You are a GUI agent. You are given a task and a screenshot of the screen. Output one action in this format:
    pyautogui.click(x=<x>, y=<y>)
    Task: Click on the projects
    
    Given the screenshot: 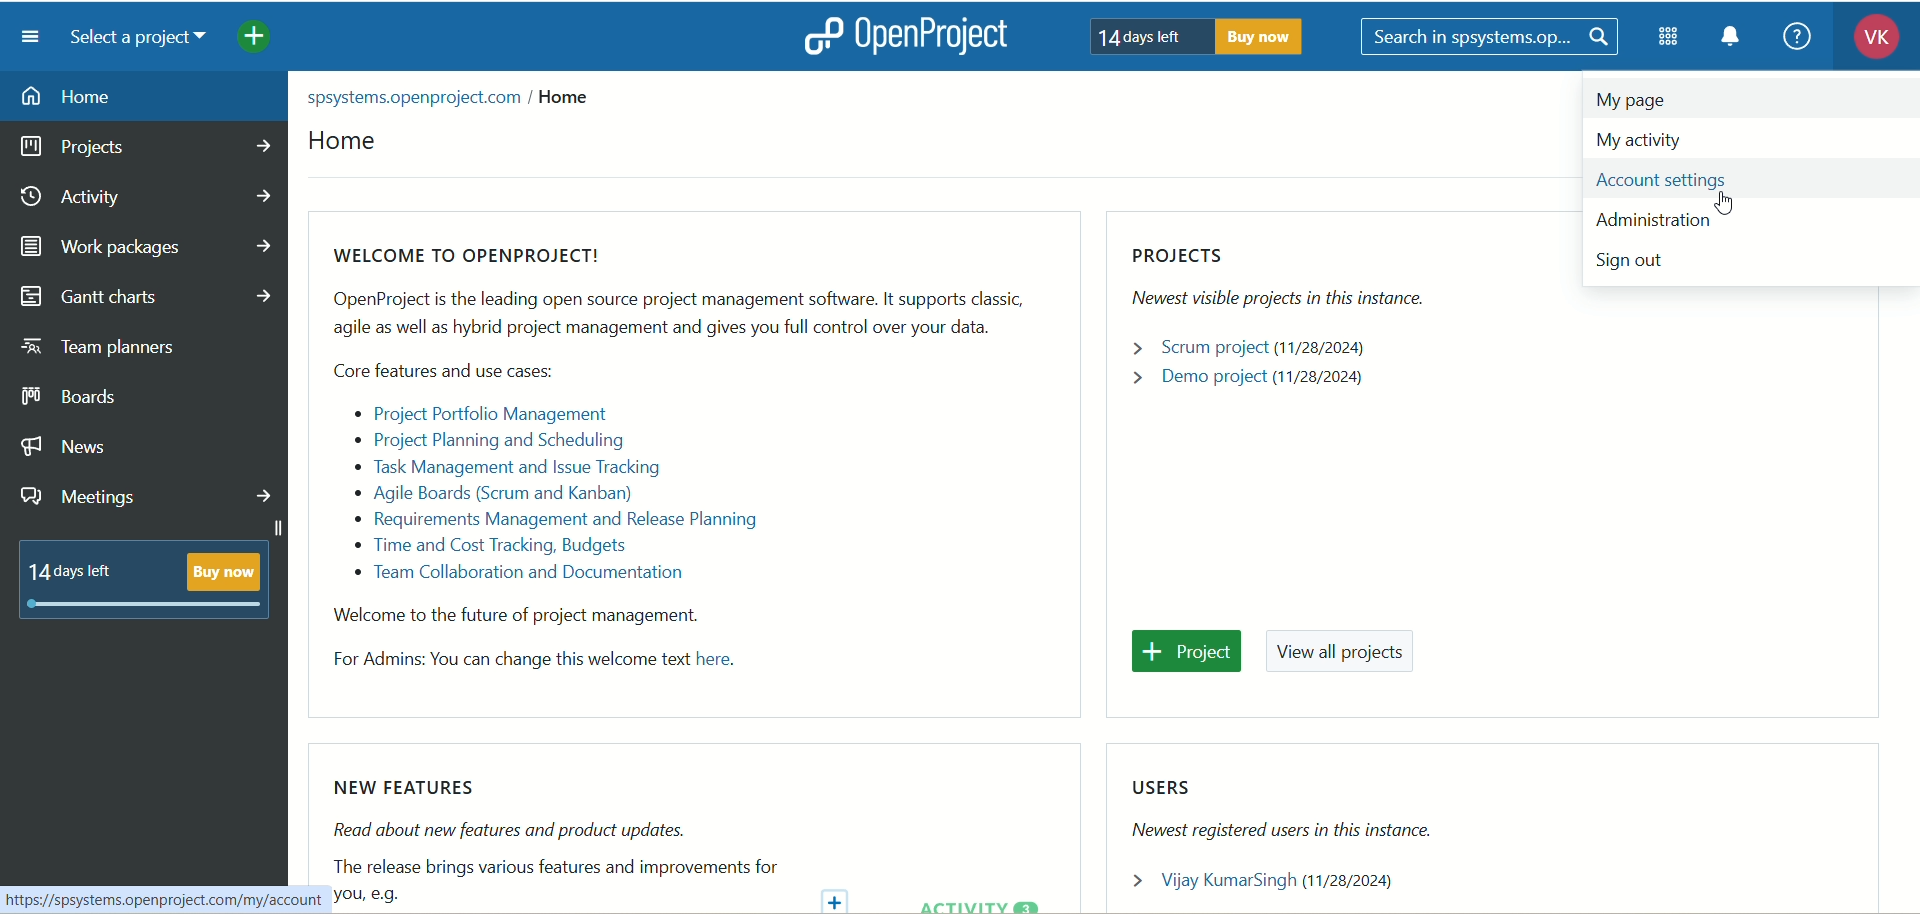 What is the action you would take?
    pyautogui.click(x=145, y=149)
    